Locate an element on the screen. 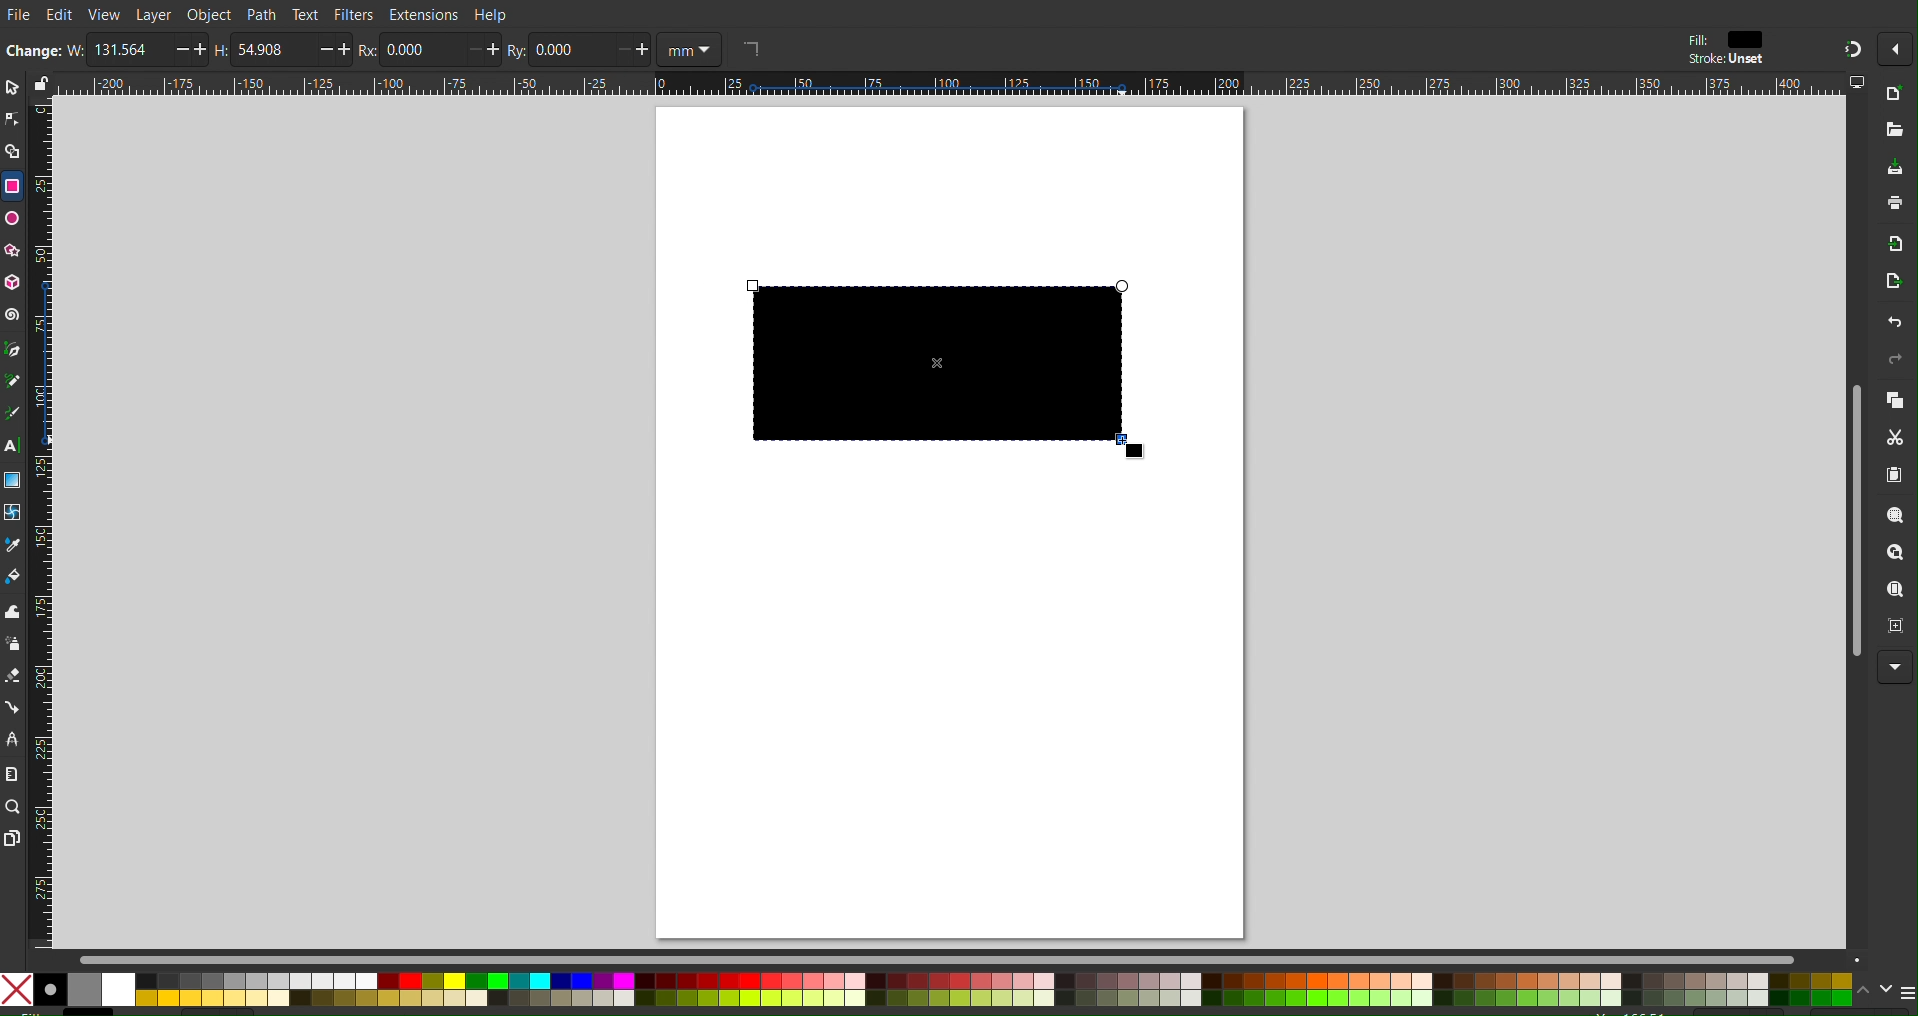  Fill Color is located at coordinates (13, 580).